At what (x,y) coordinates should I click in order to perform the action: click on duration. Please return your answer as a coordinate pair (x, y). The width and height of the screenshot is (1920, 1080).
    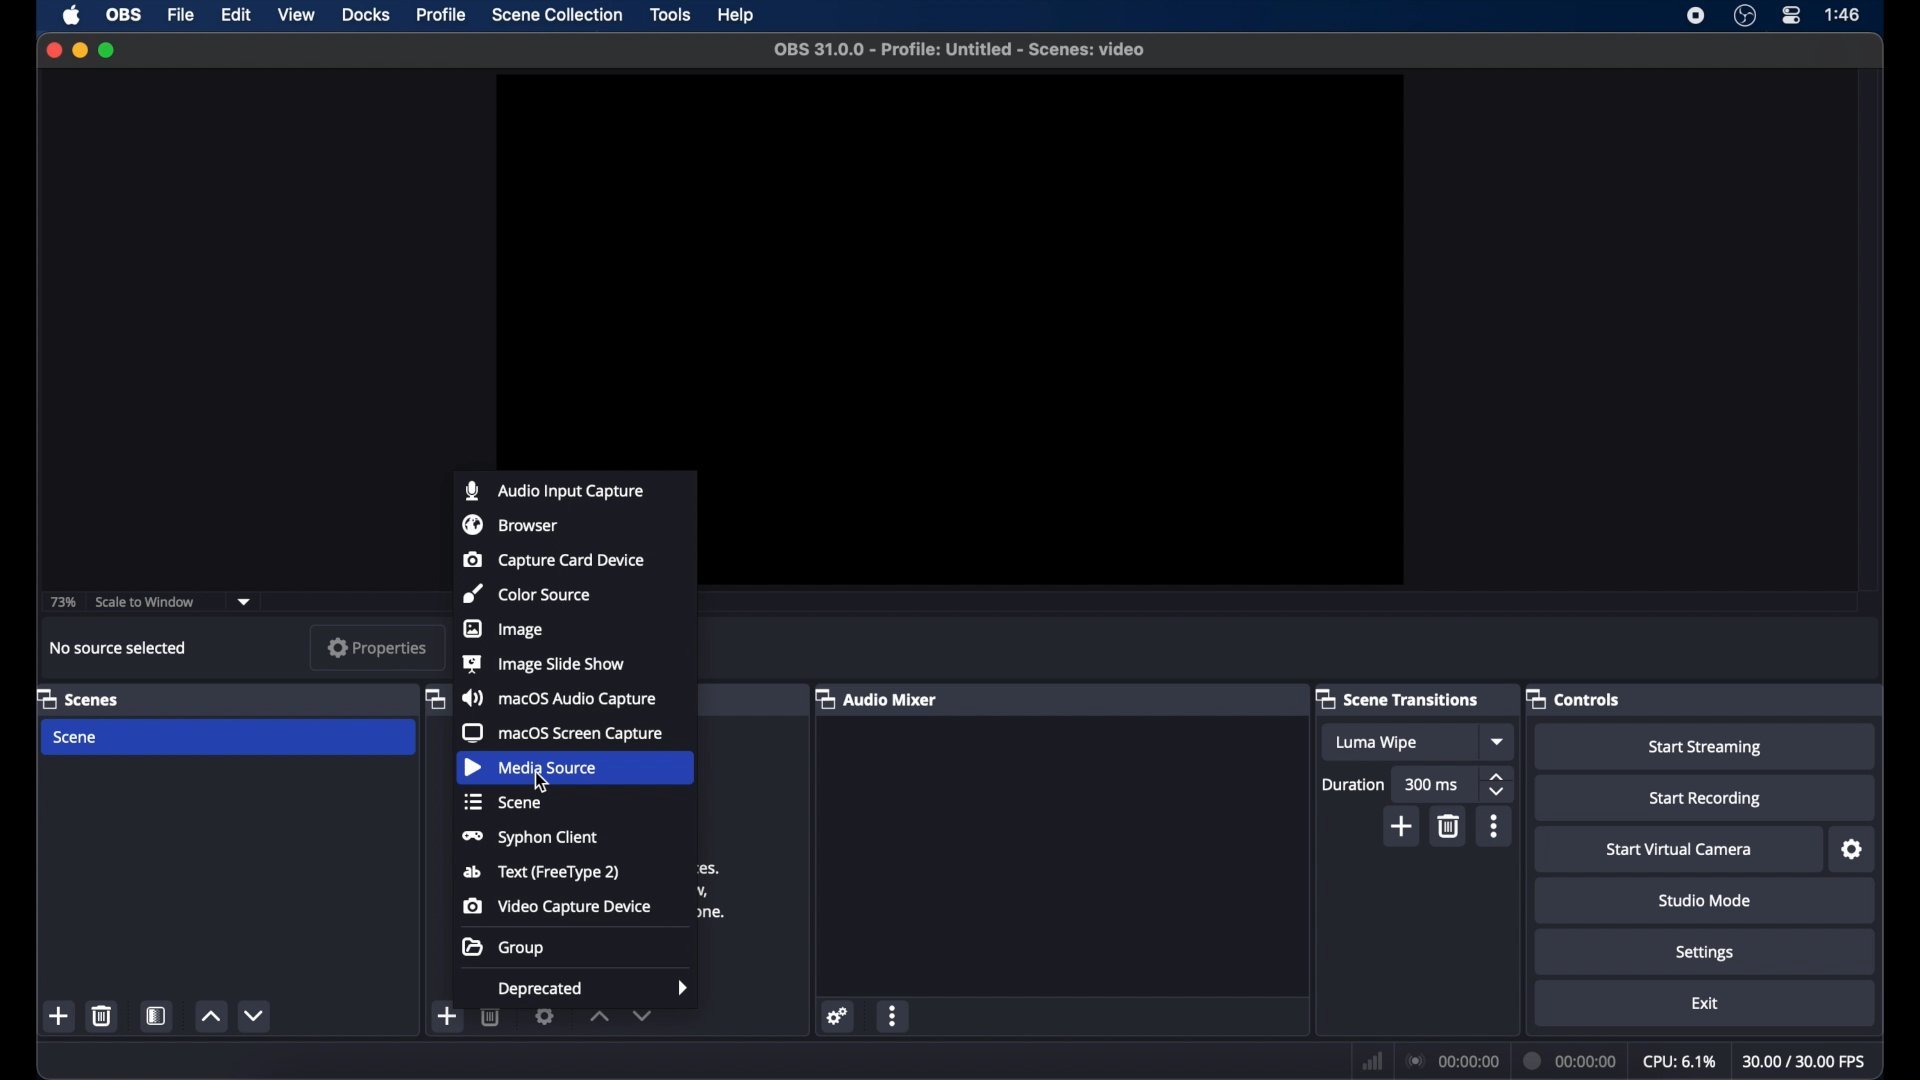
    Looking at the image, I should click on (1352, 785).